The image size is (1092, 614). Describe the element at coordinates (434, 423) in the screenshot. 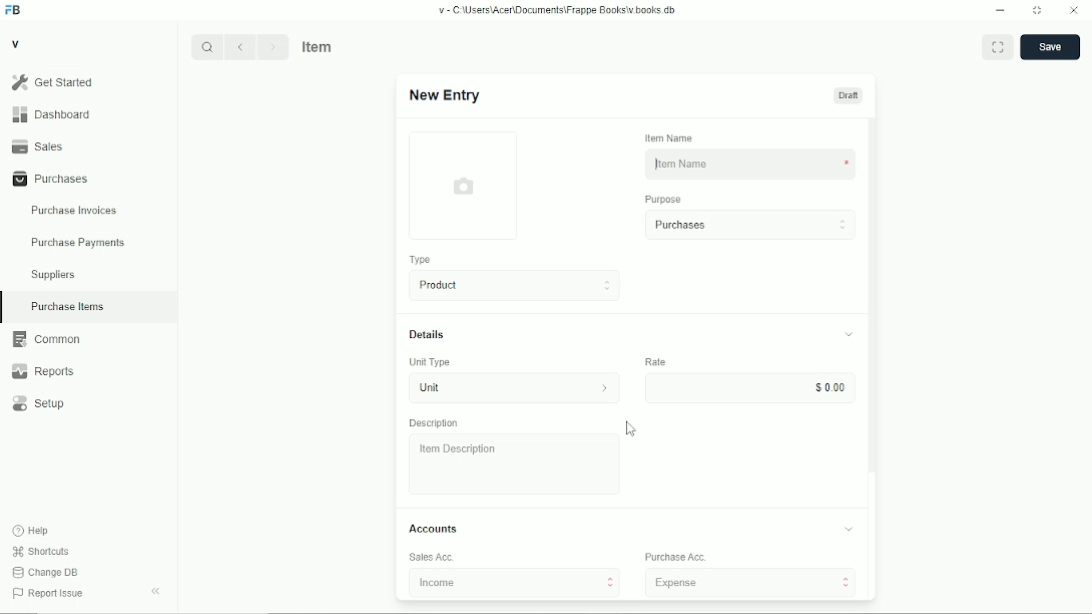

I see `description` at that location.